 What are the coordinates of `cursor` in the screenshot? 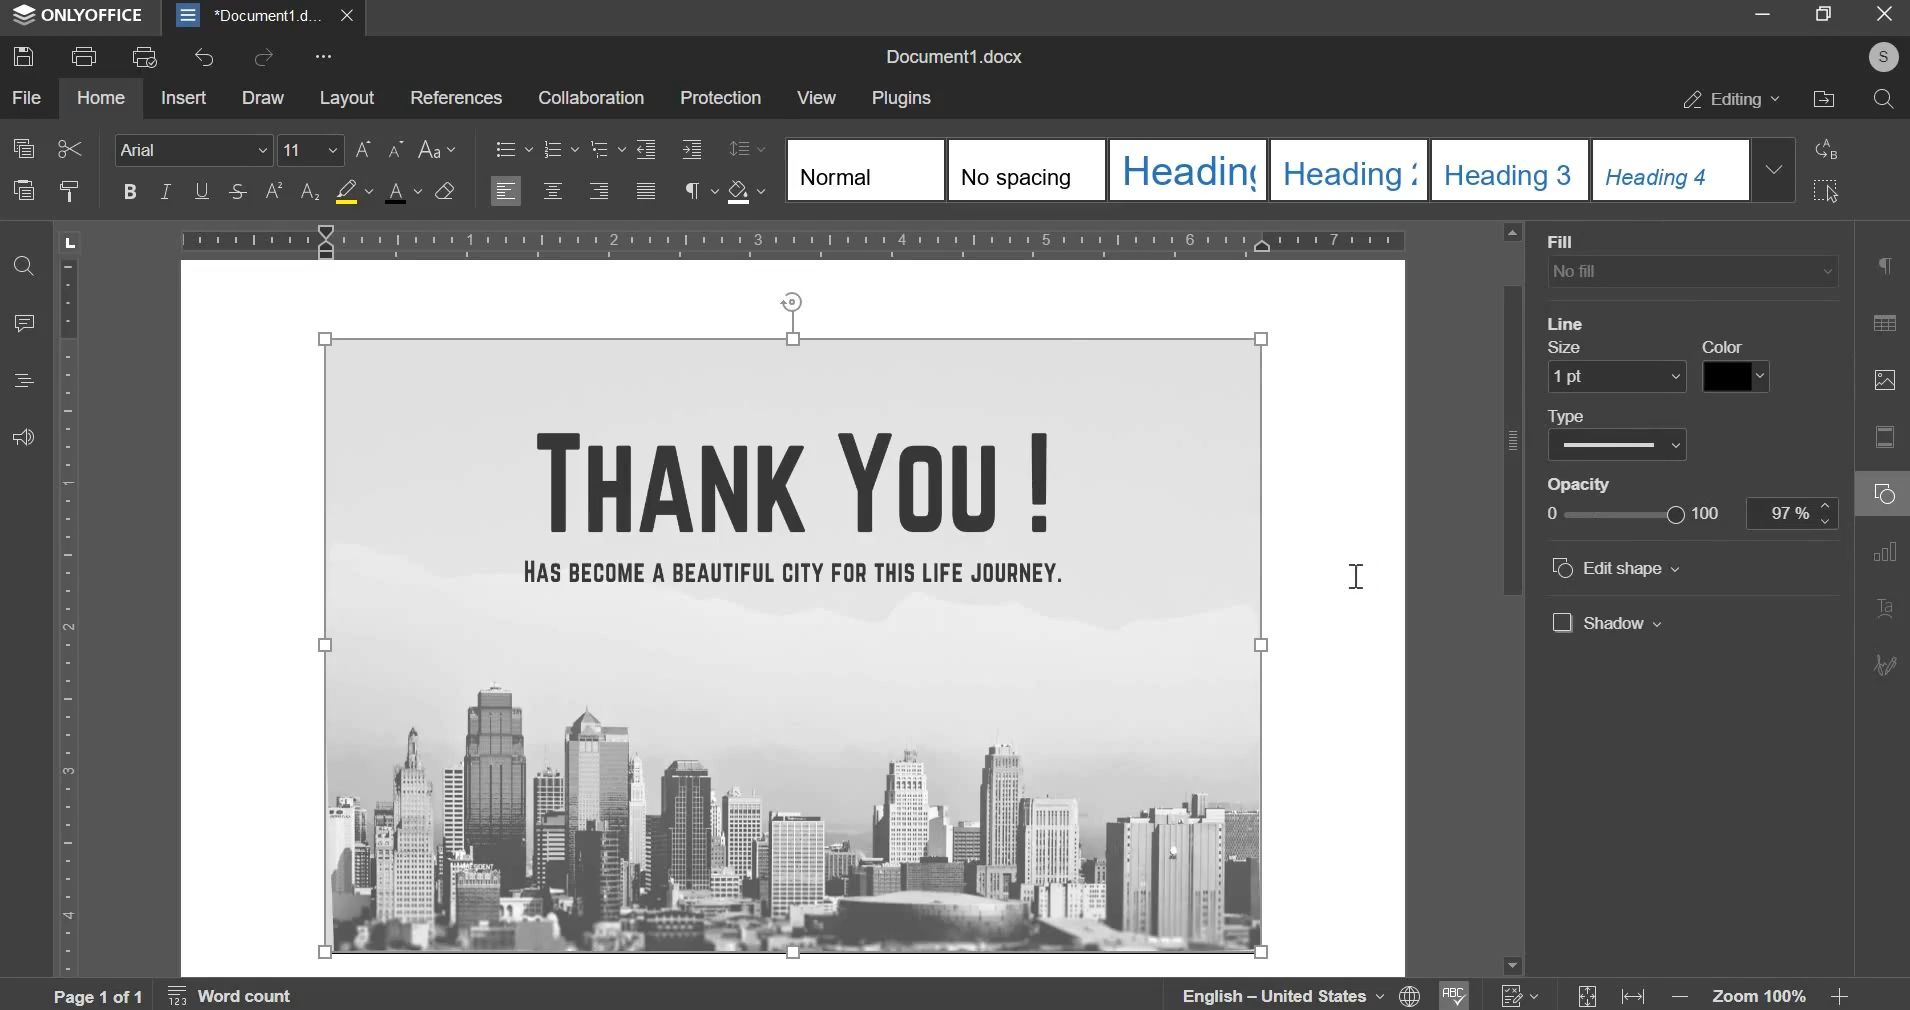 It's located at (1360, 578).